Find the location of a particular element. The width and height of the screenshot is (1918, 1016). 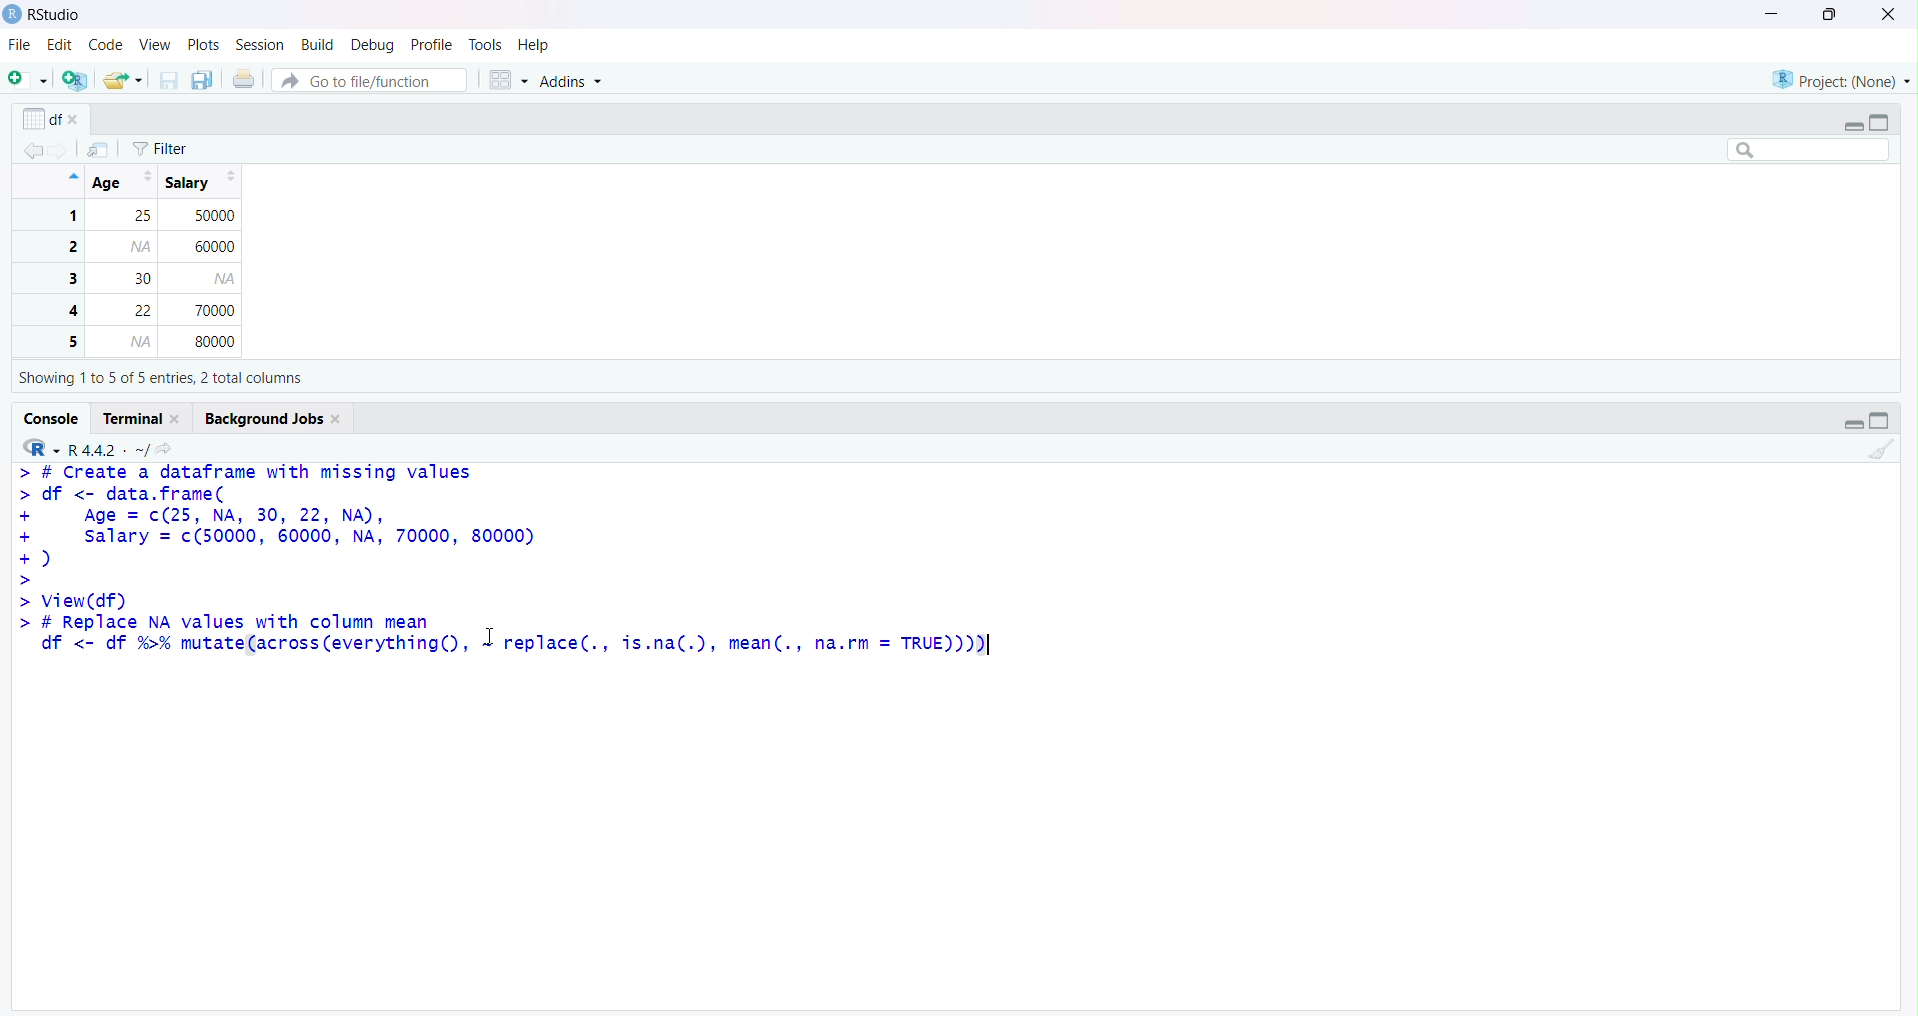

Session is located at coordinates (258, 44).